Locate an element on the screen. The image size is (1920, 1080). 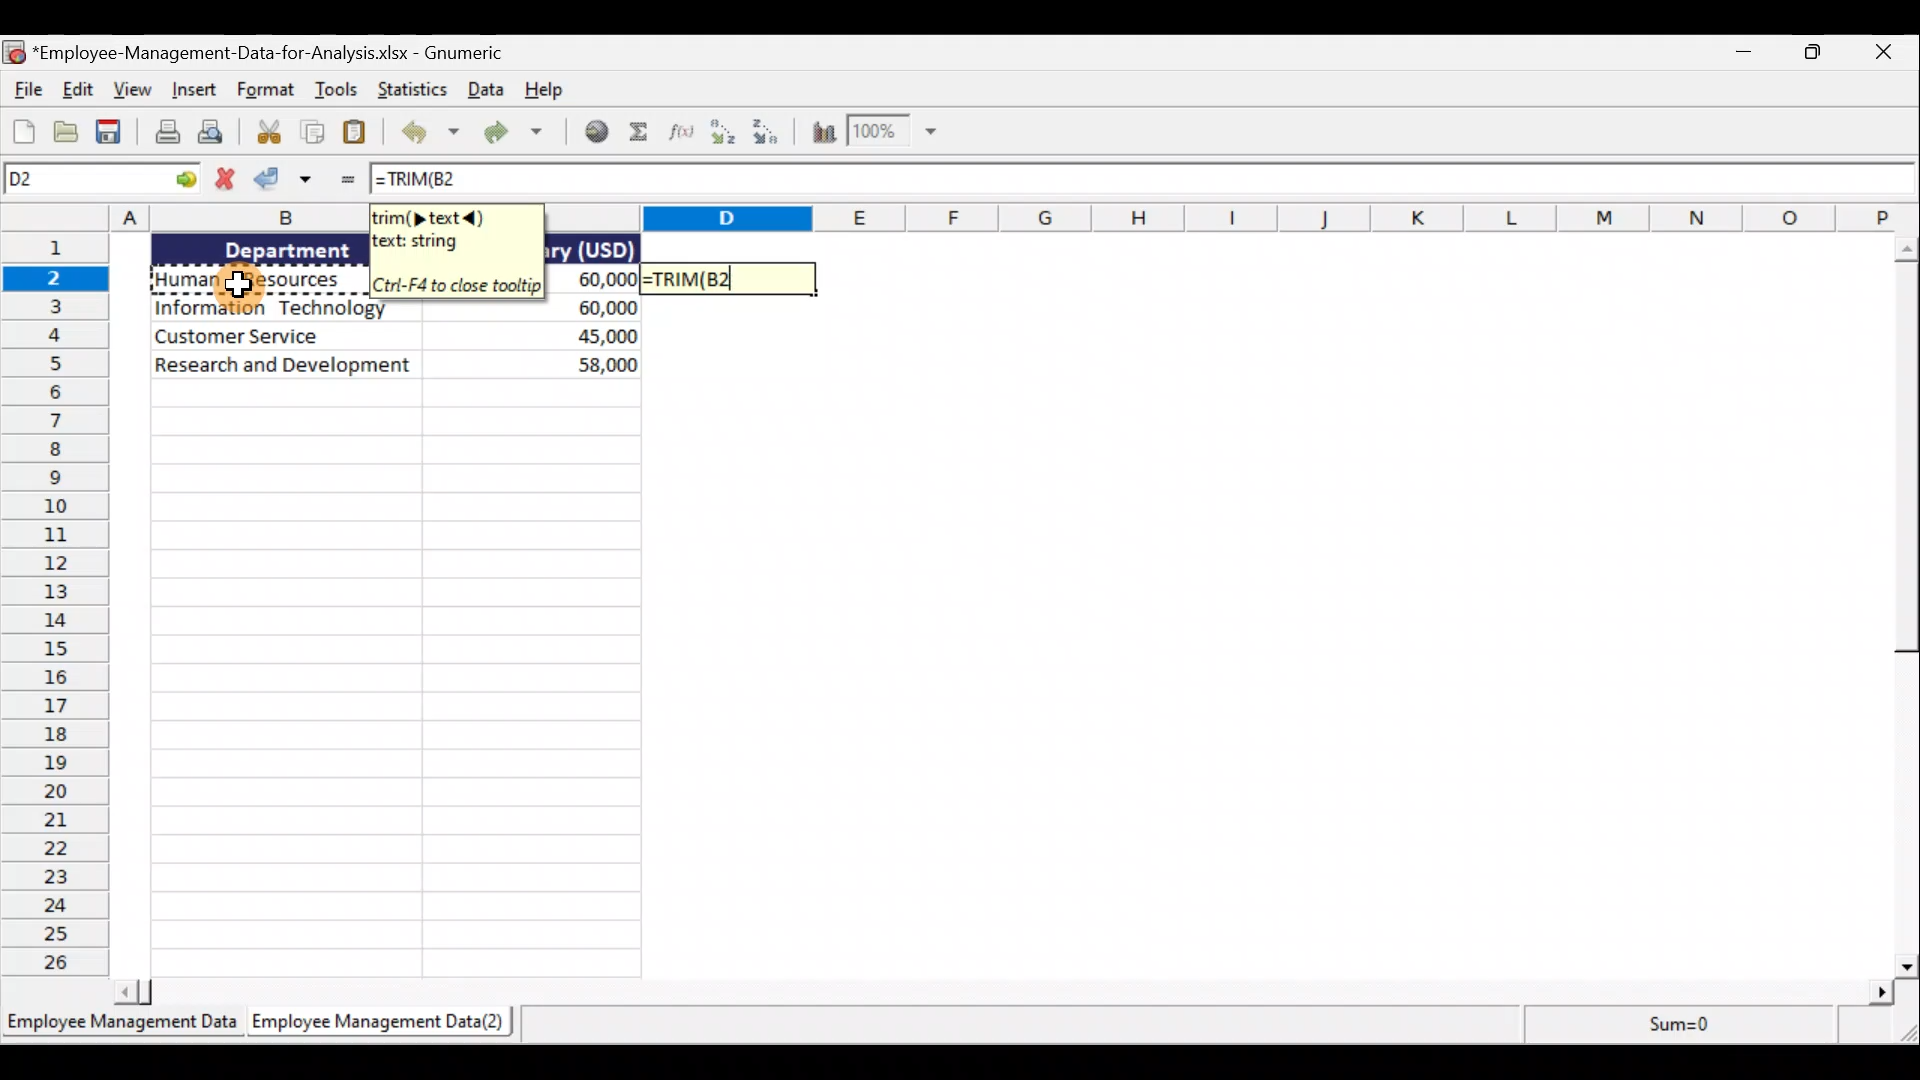
Cut the selection is located at coordinates (267, 132).